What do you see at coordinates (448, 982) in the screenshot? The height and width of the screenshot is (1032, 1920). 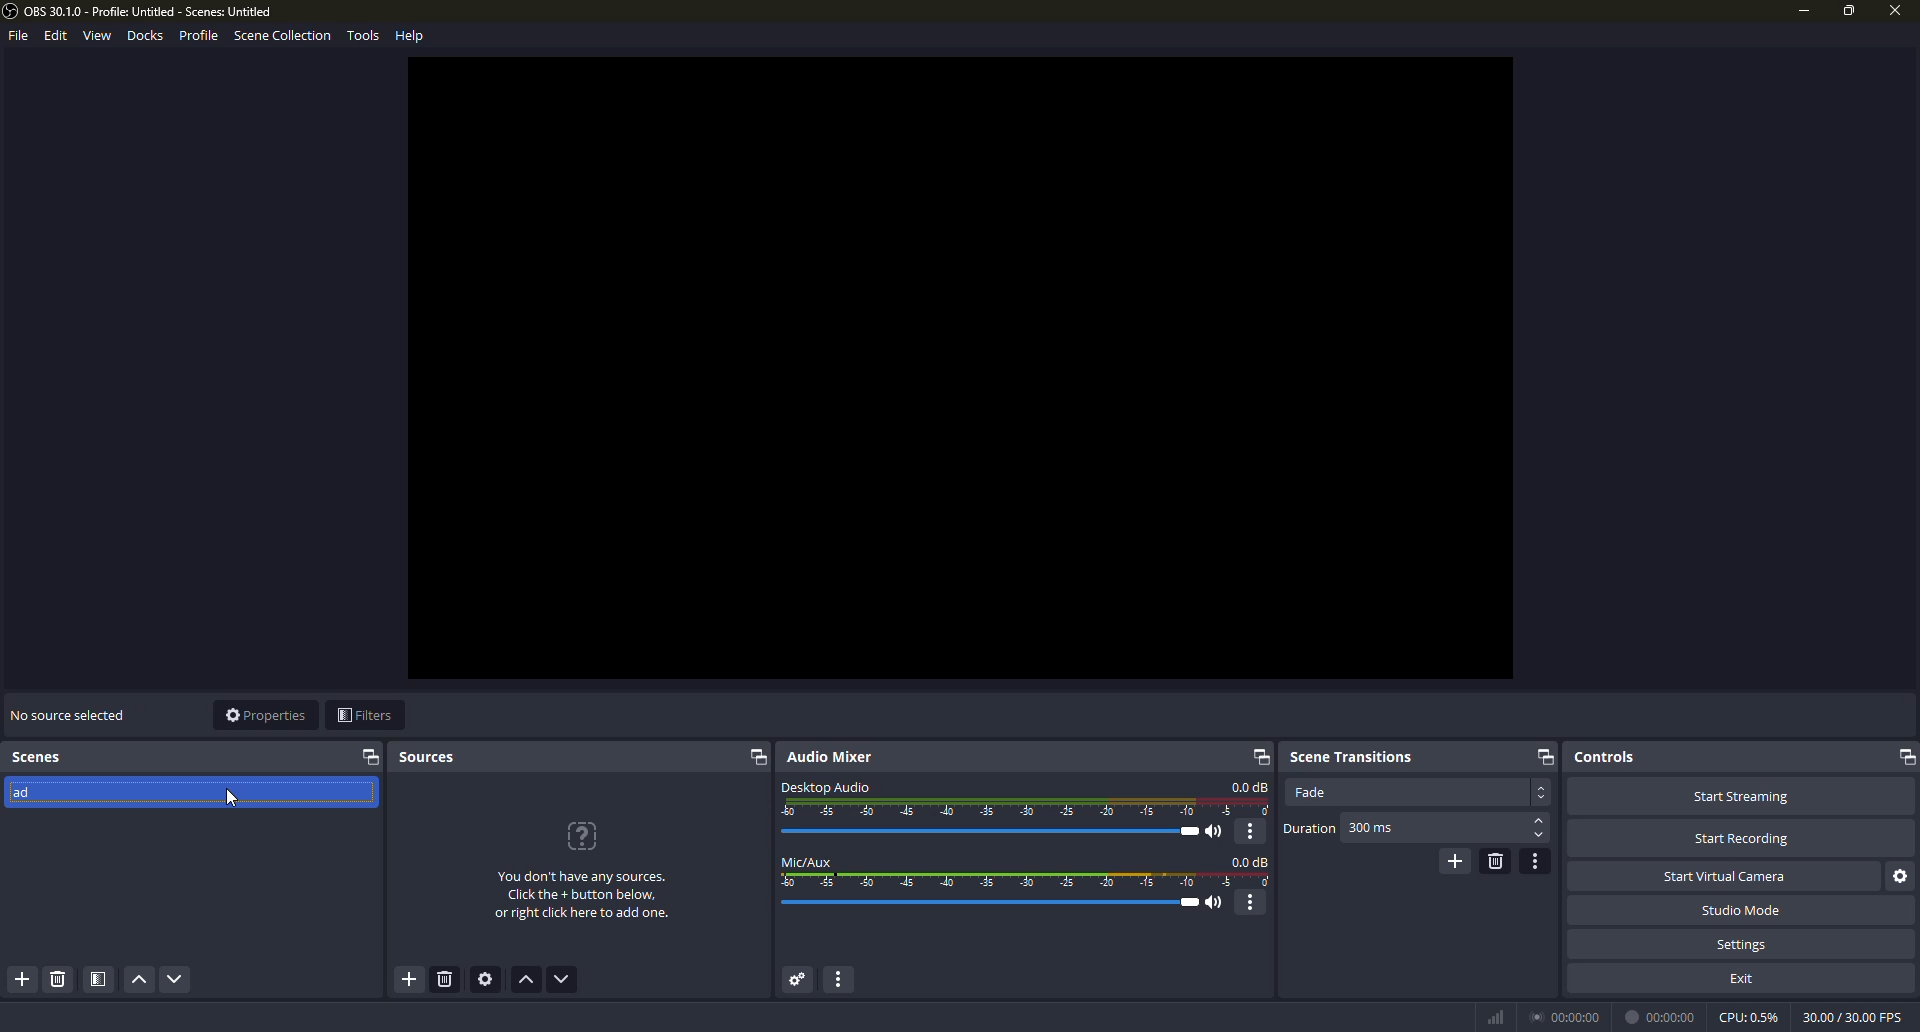 I see `remove selected source` at bounding box center [448, 982].